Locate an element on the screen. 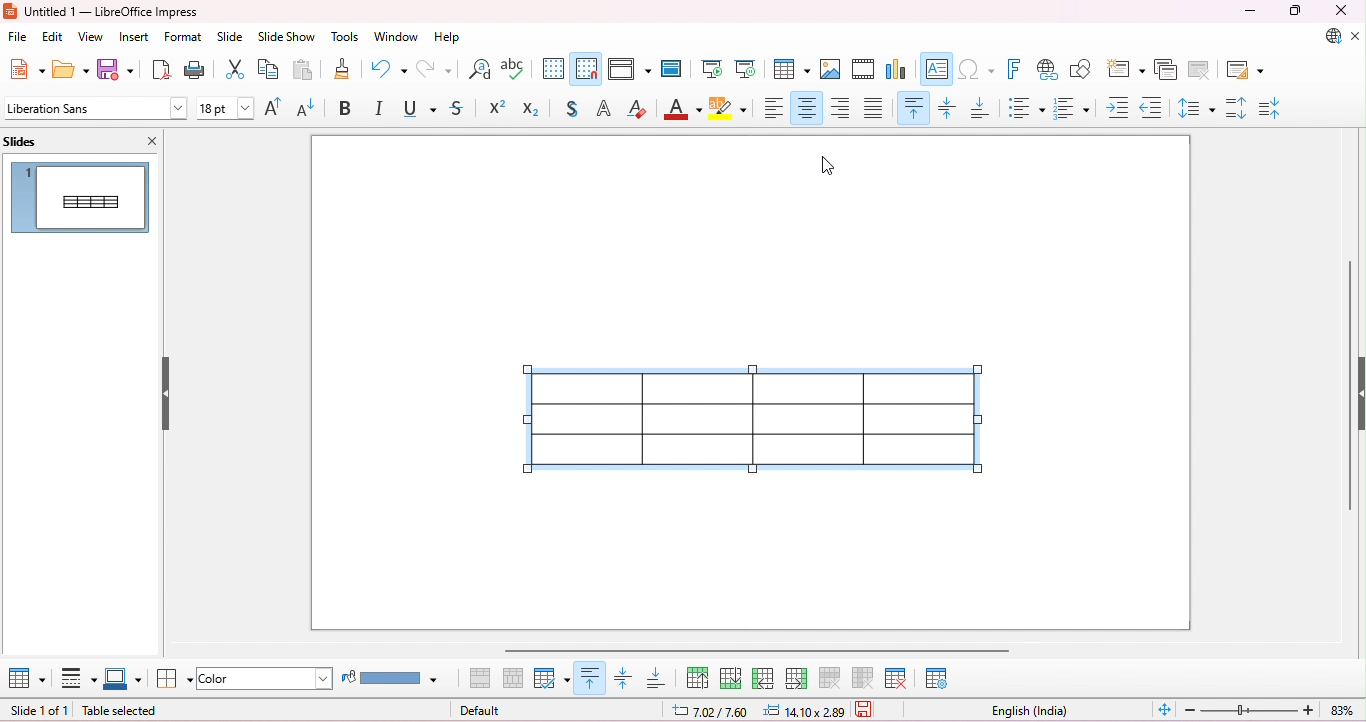 The height and width of the screenshot is (722, 1366). highlight is located at coordinates (732, 108).